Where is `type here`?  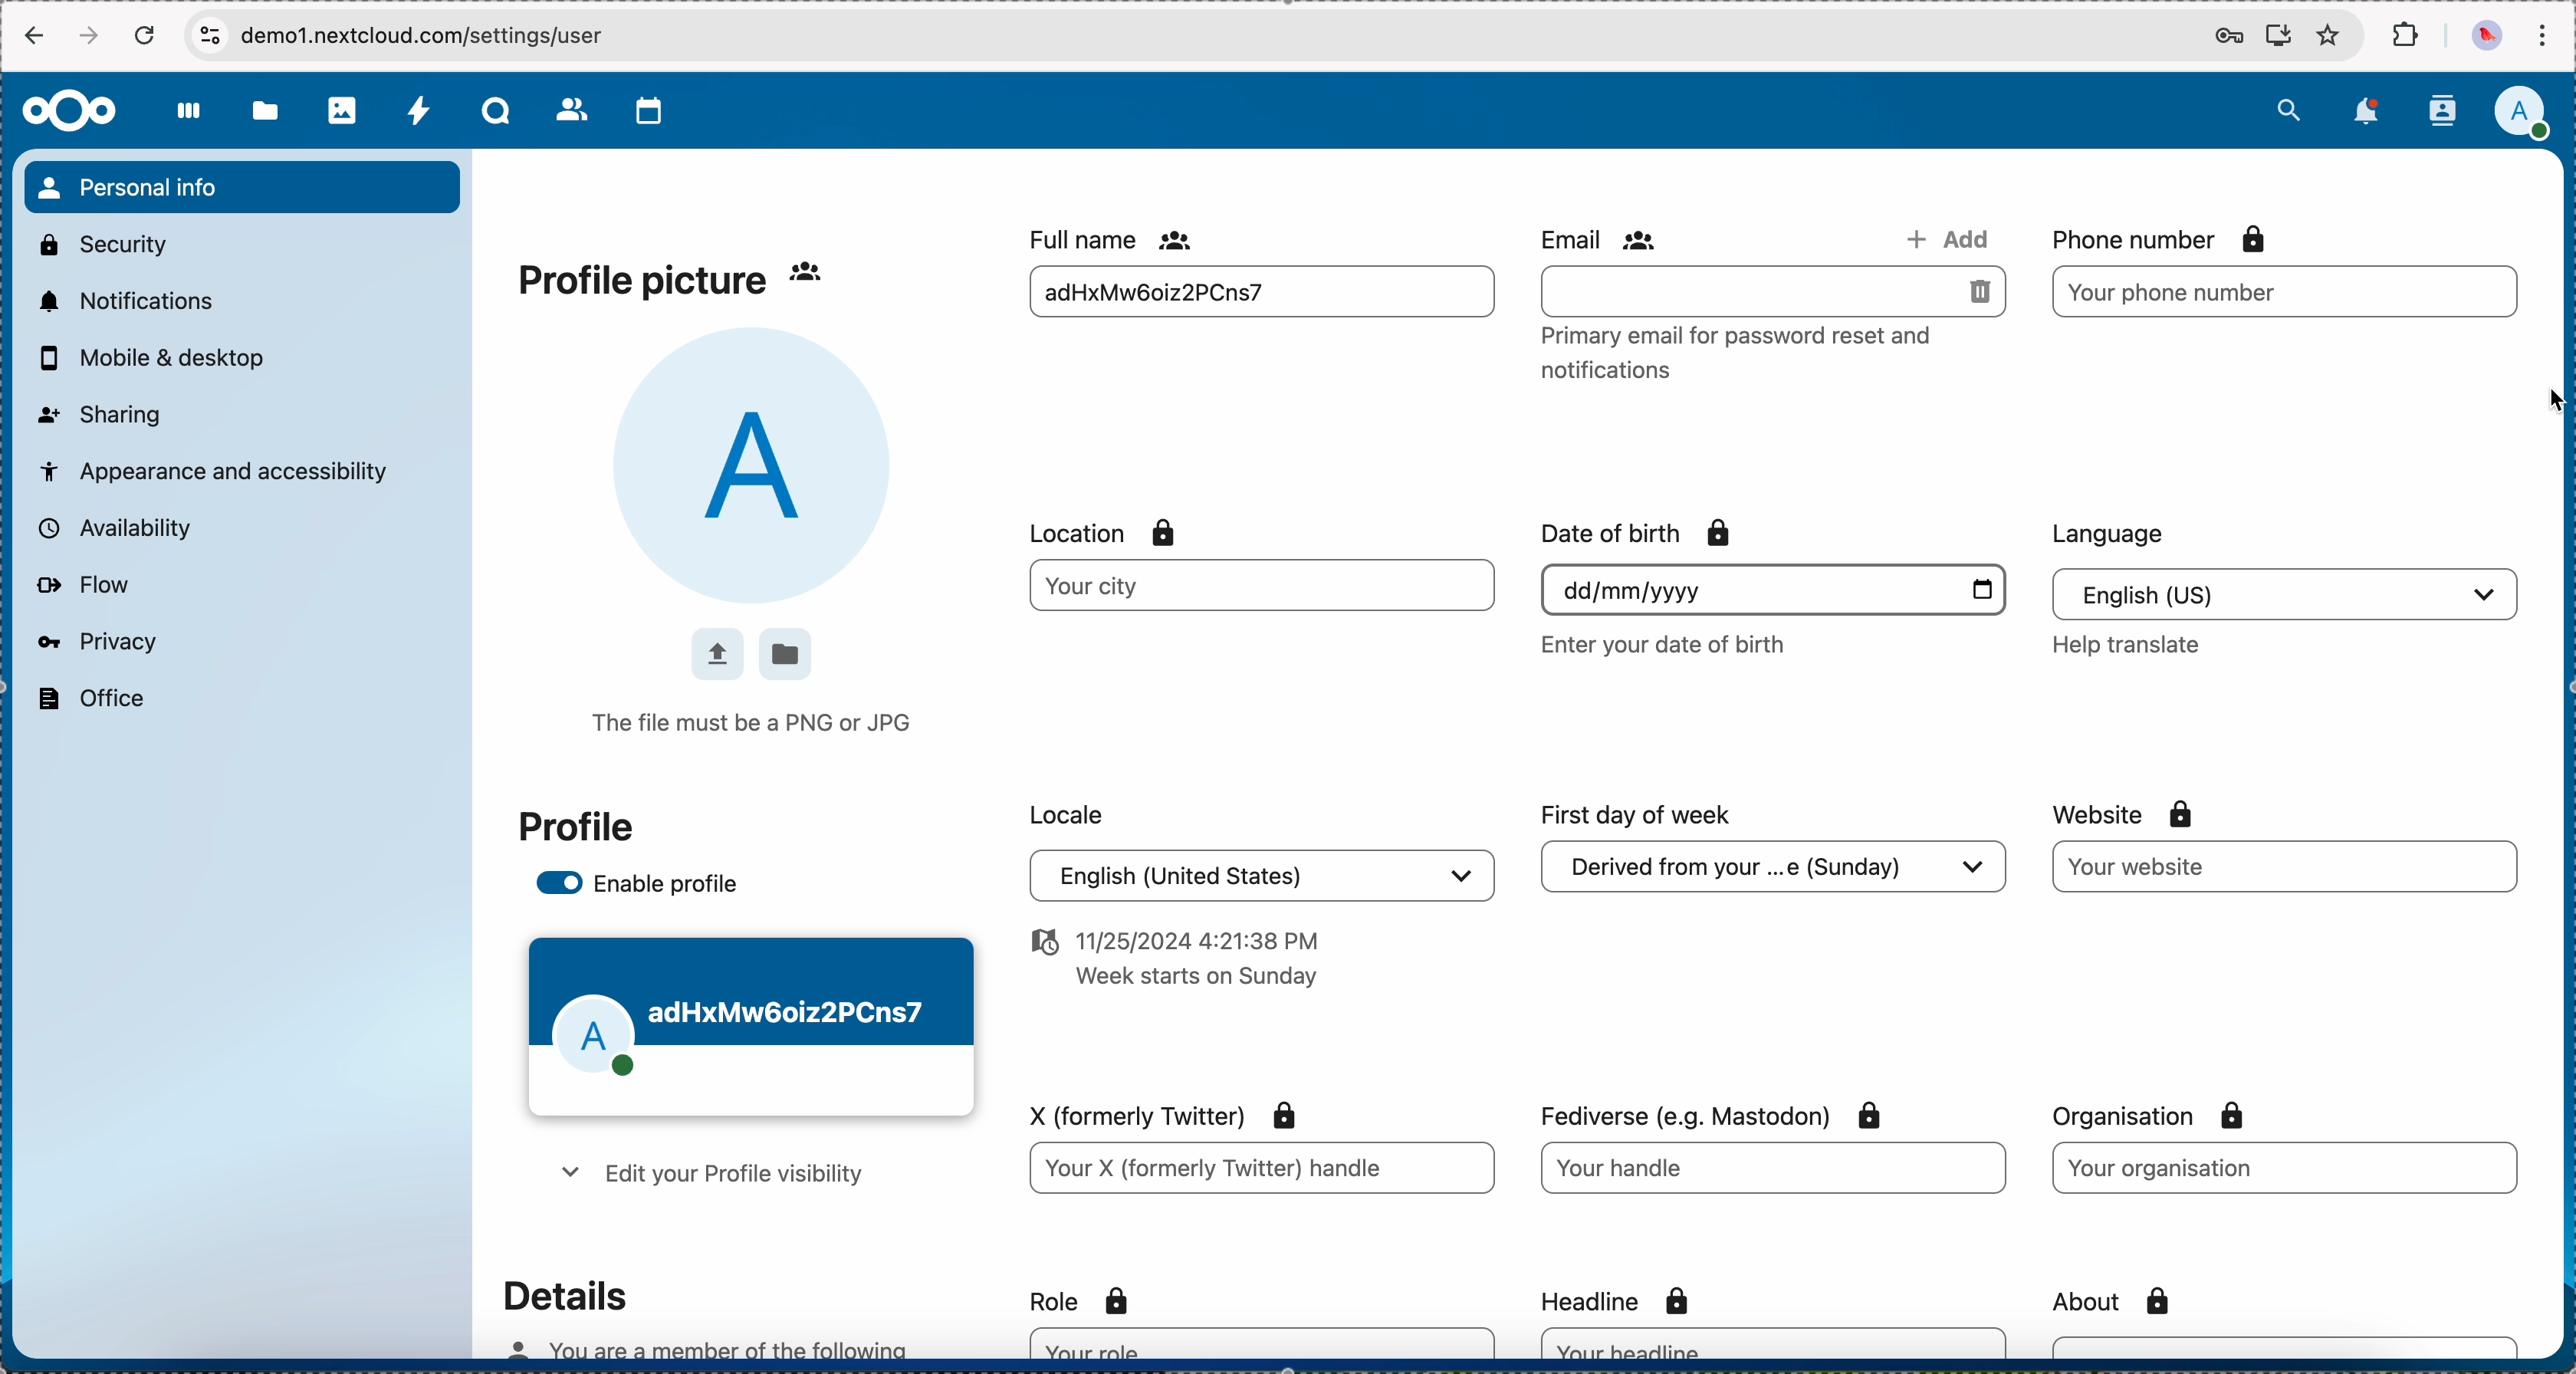 type here is located at coordinates (1260, 1170).